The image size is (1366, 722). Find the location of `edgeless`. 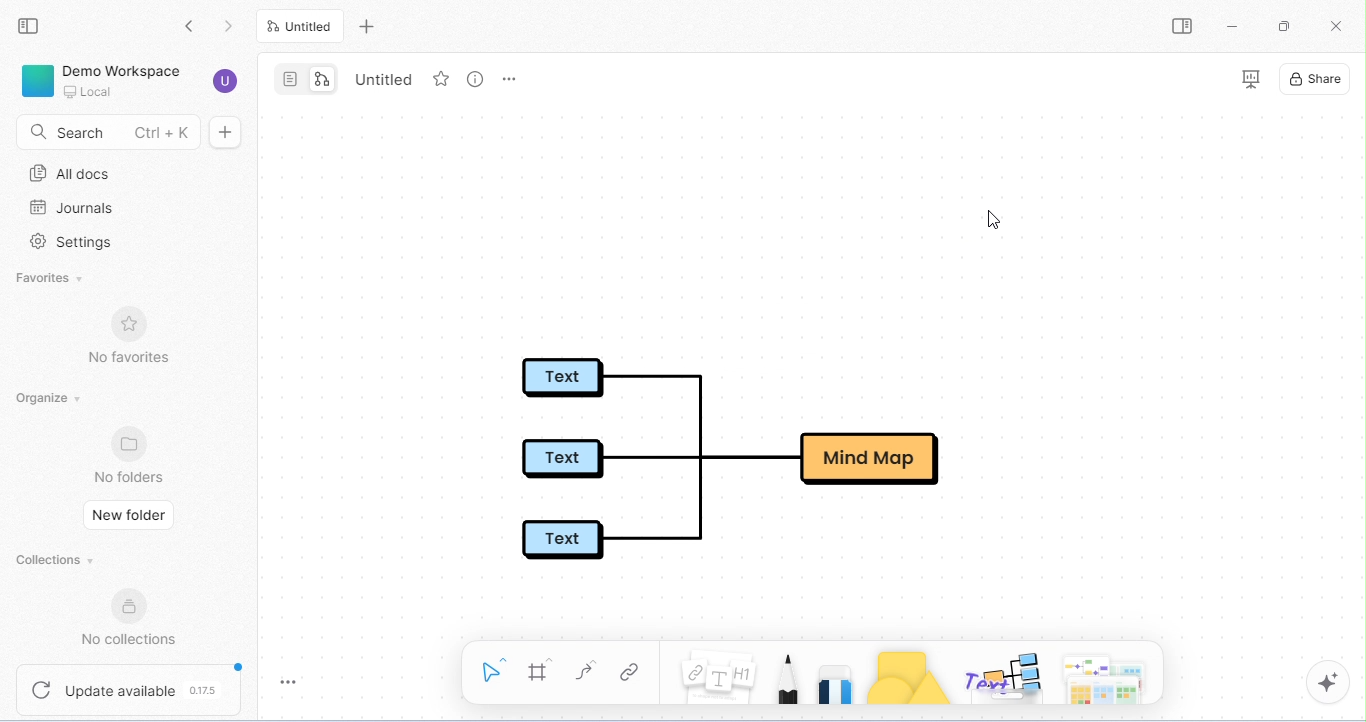

edgeless is located at coordinates (328, 79).